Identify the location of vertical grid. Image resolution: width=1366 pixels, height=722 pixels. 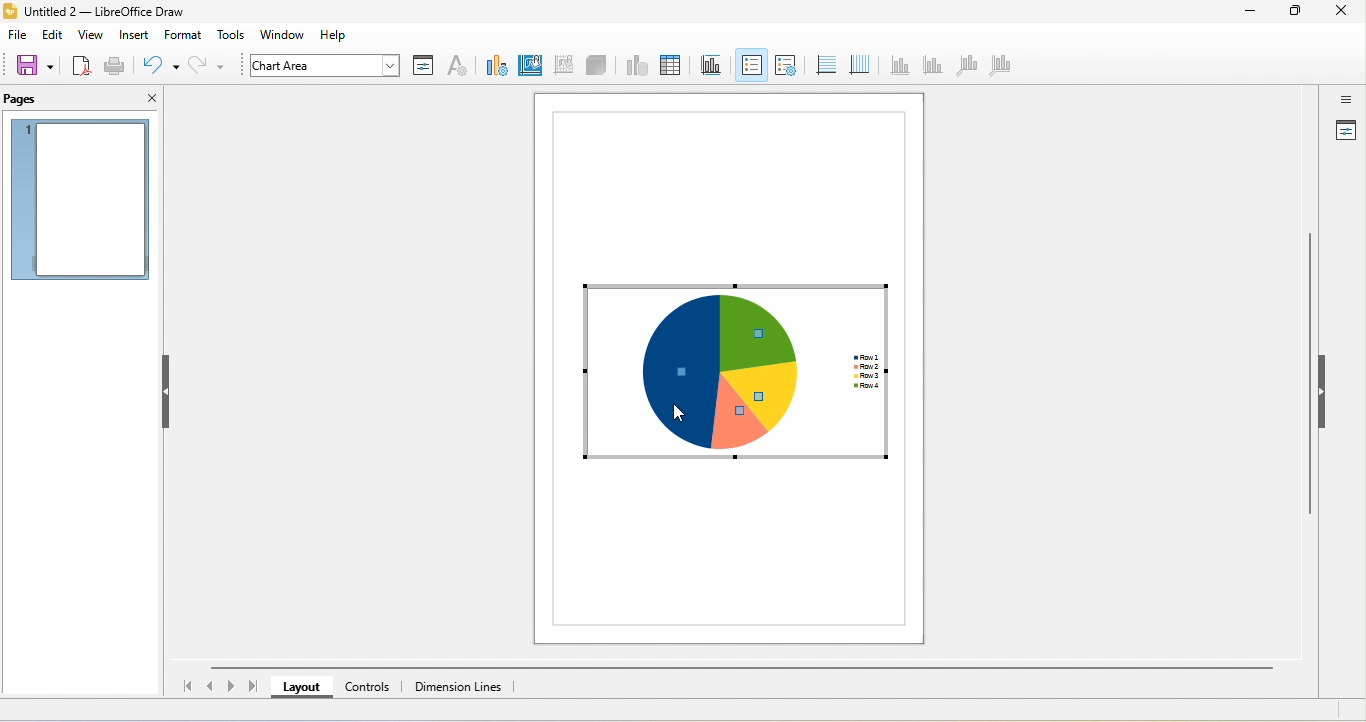
(858, 63).